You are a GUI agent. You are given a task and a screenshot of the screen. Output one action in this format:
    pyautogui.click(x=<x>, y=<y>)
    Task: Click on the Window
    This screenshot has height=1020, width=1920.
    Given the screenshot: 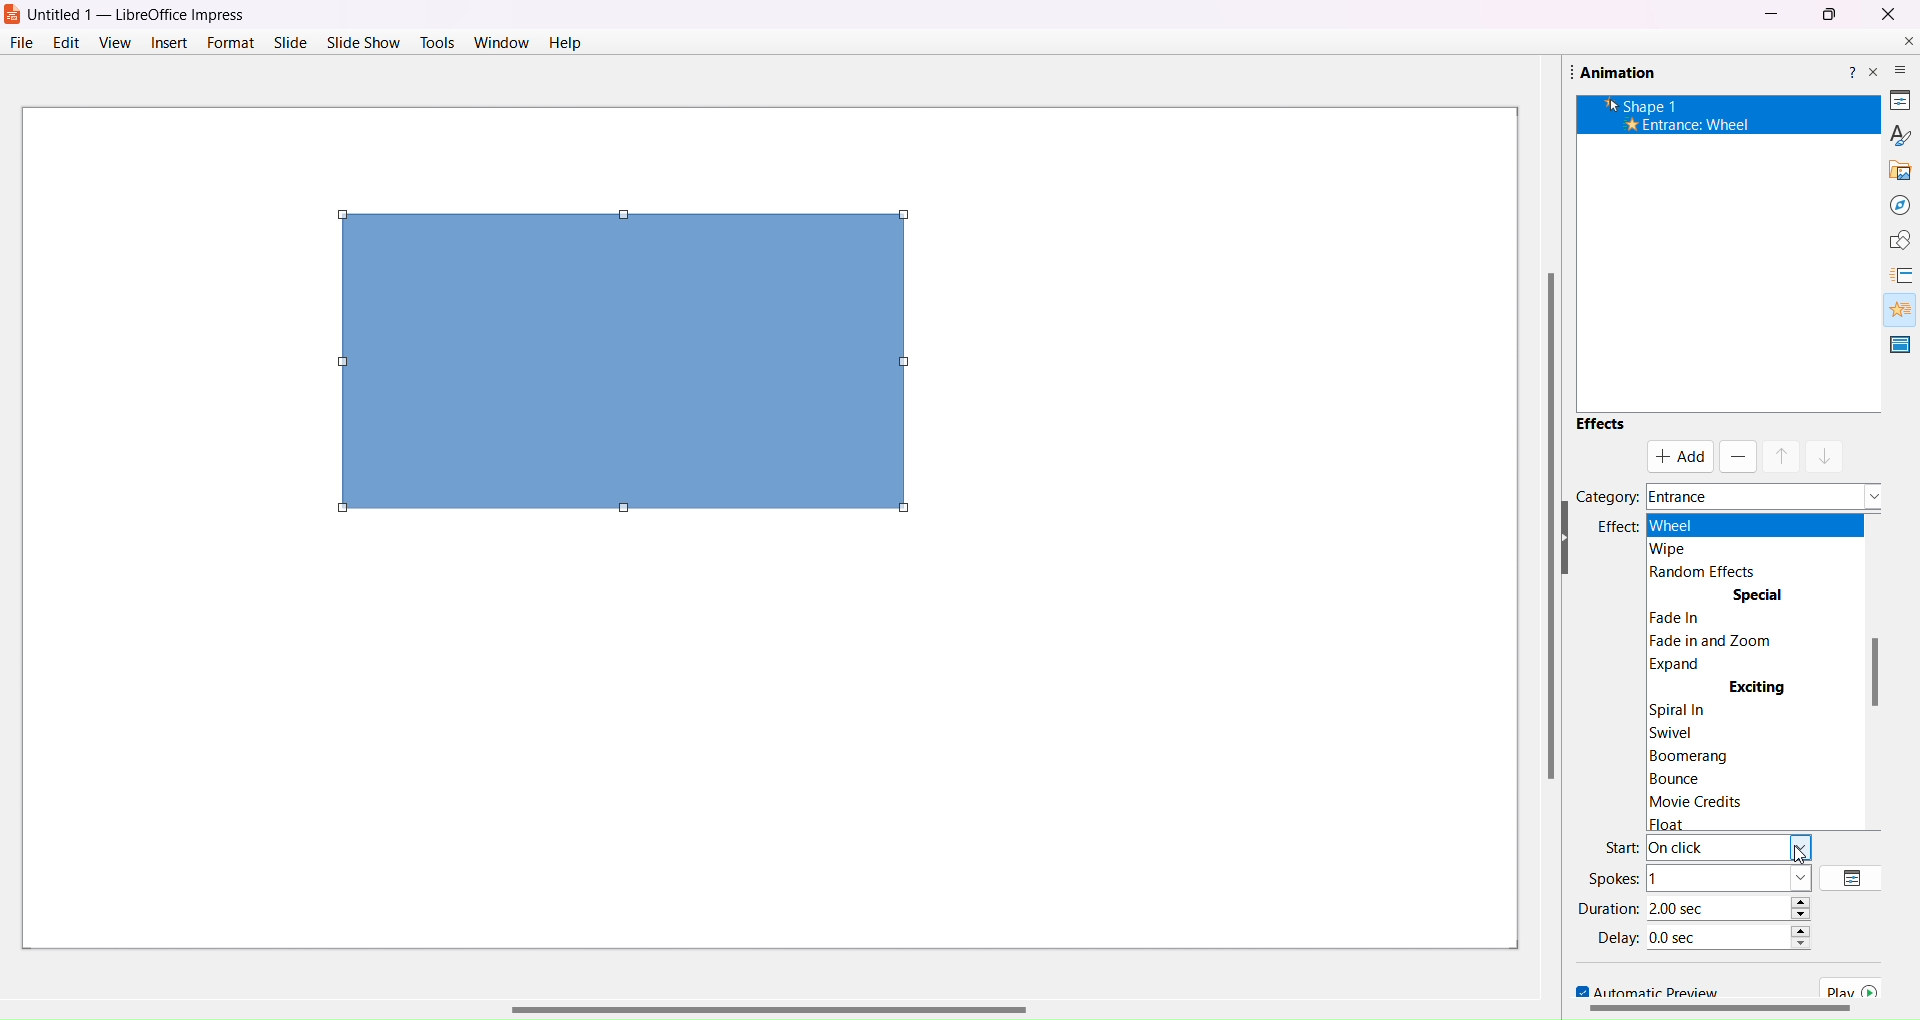 What is the action you would take?
    pyautogui.click(x=502, y=42)
    